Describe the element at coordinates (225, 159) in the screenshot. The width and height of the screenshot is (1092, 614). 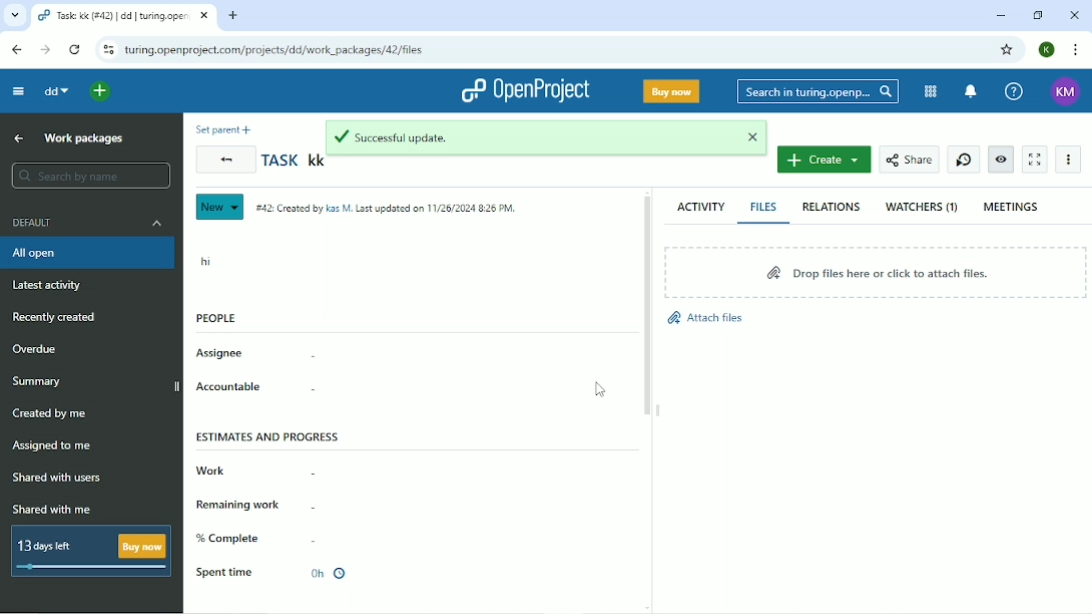
I see `Back` at that location.